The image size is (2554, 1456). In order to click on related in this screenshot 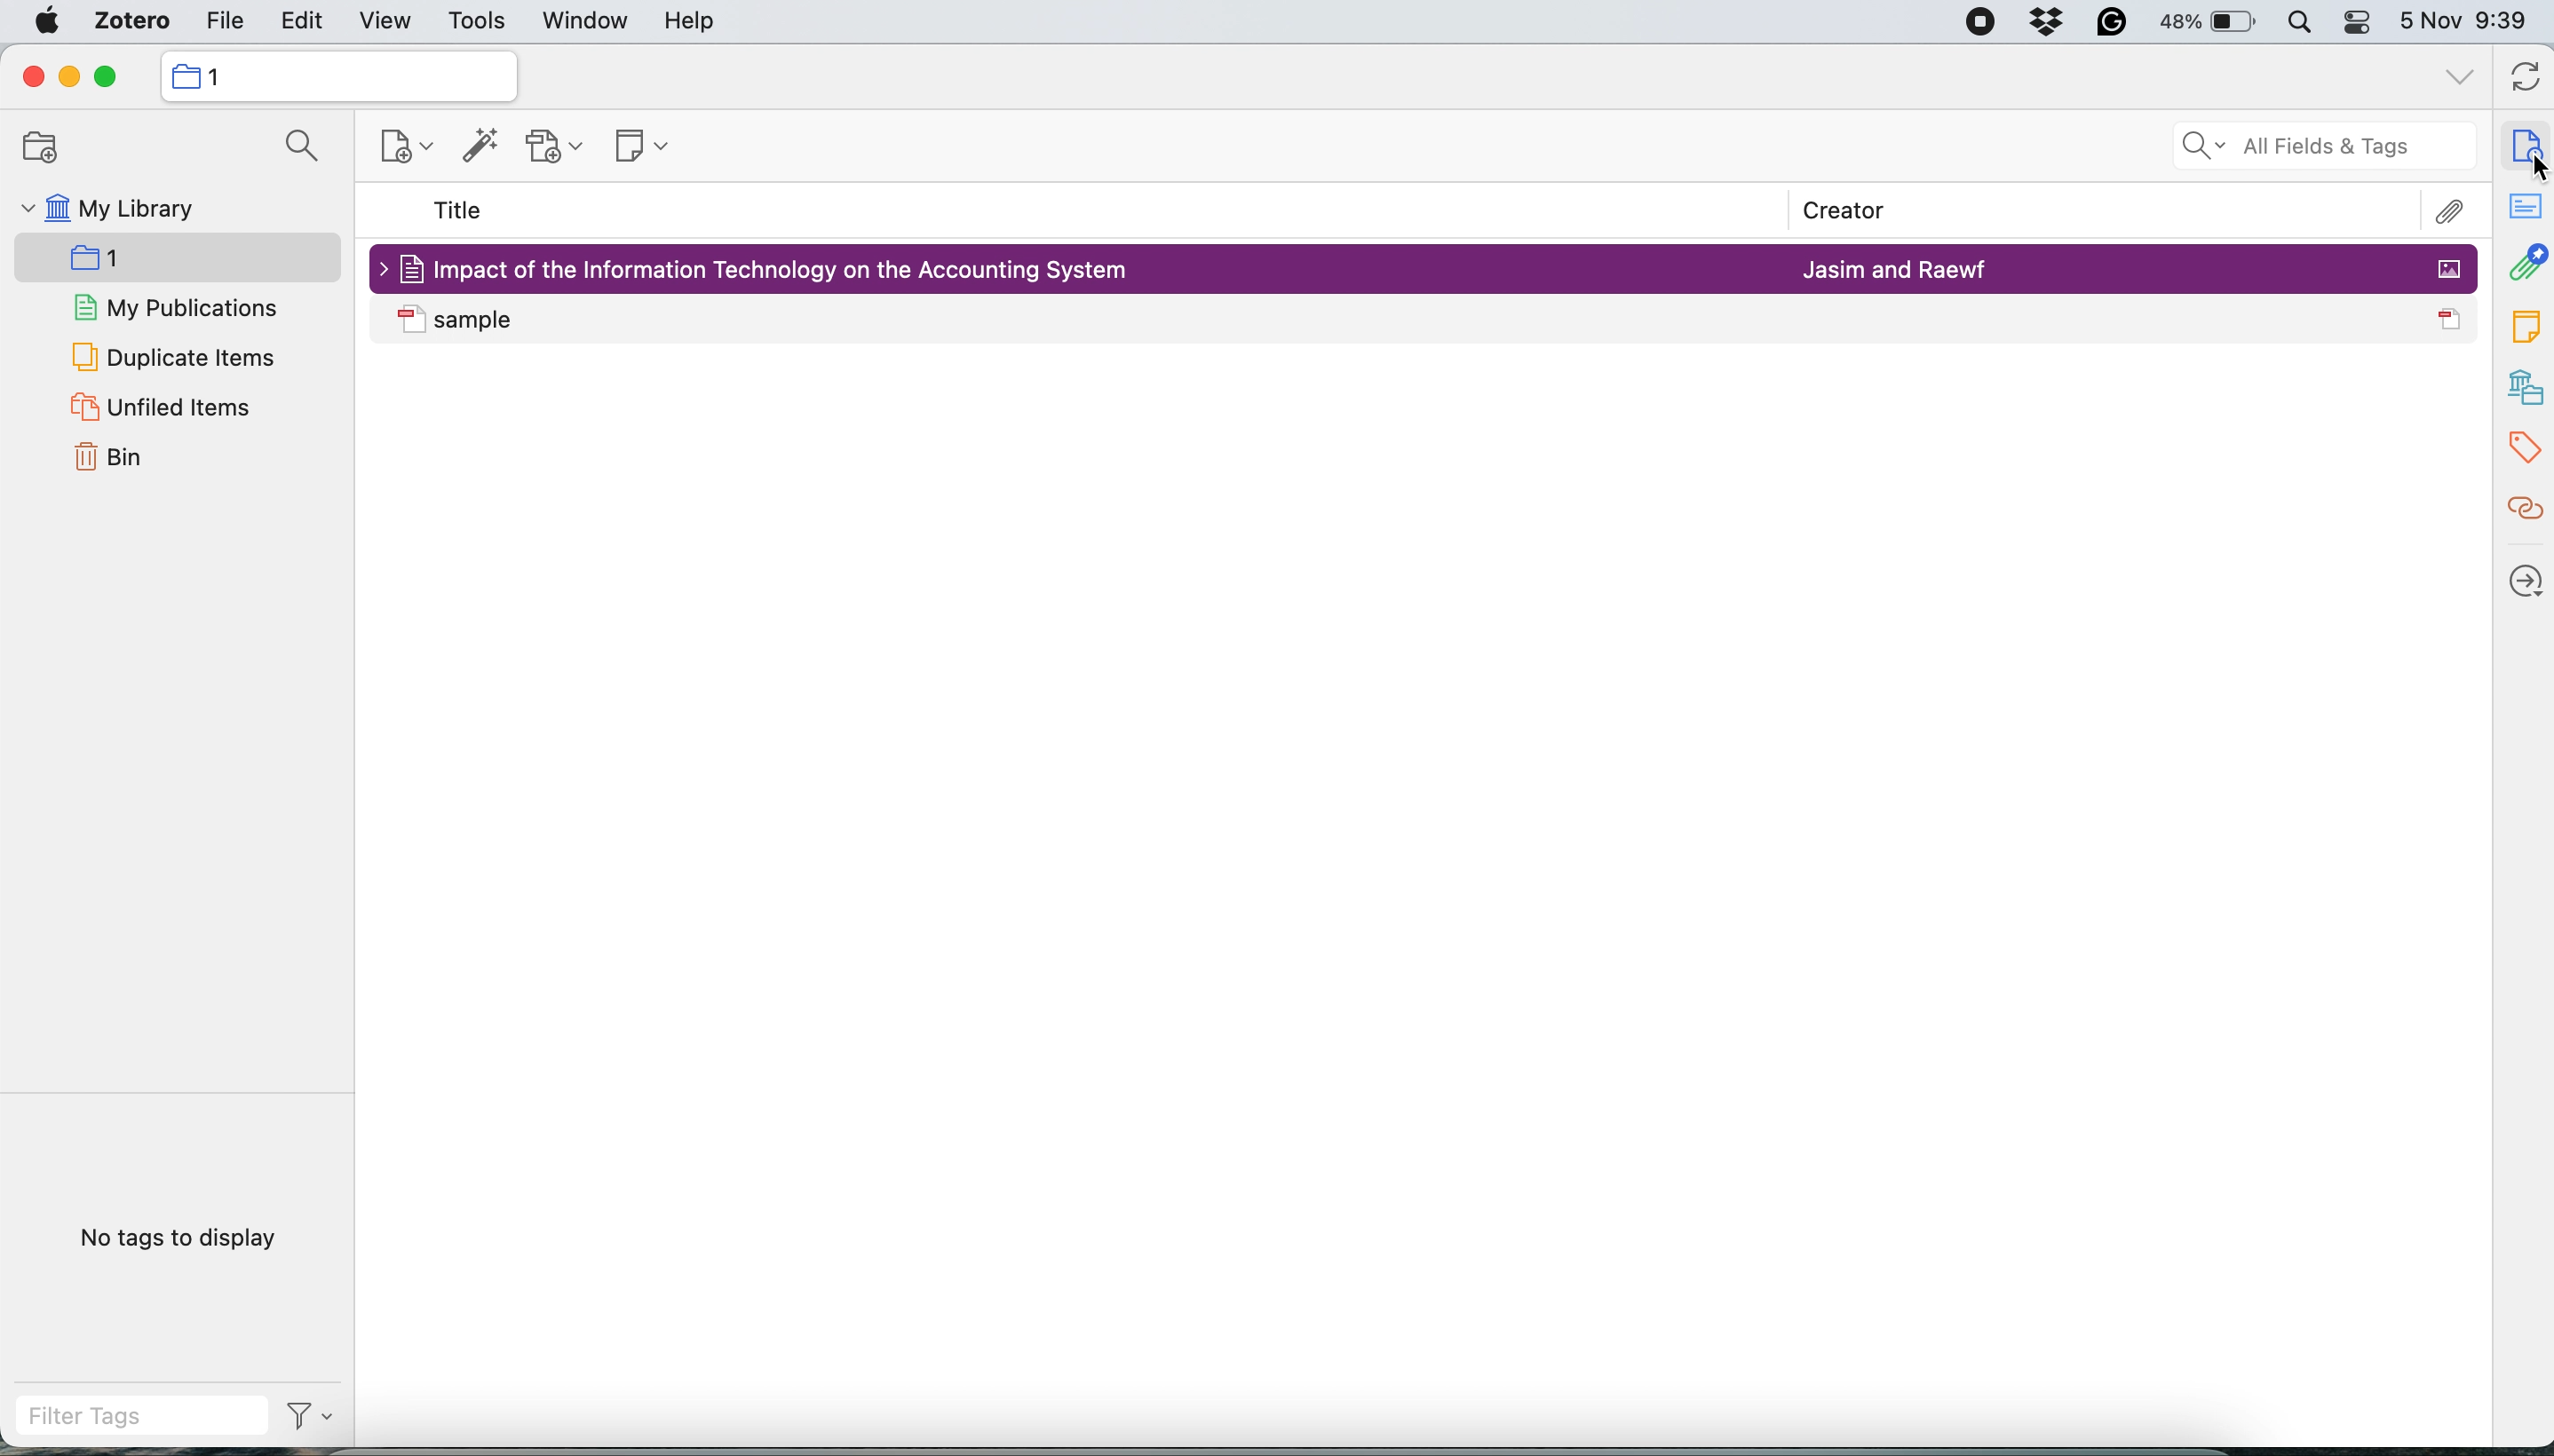, I will do `click(2524, 508)`.